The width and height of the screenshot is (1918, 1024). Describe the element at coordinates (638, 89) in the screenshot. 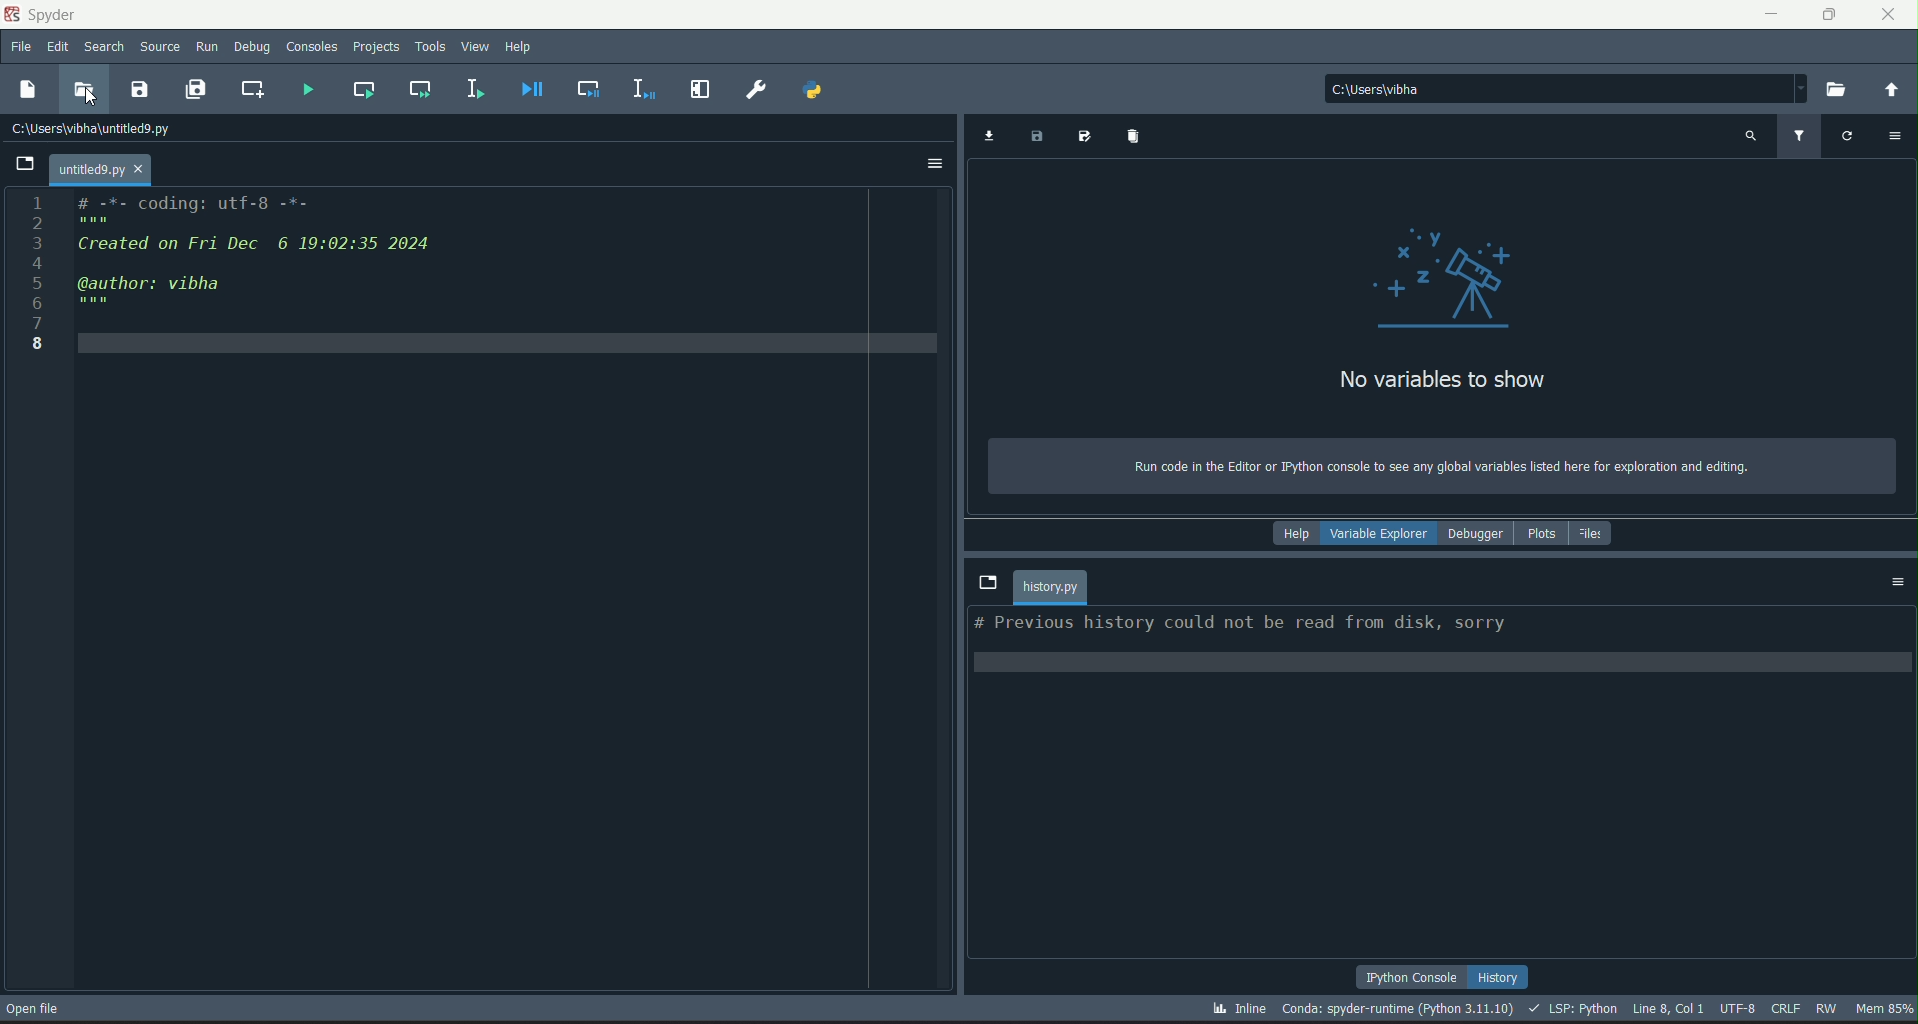

I see `debug selection` at that location.